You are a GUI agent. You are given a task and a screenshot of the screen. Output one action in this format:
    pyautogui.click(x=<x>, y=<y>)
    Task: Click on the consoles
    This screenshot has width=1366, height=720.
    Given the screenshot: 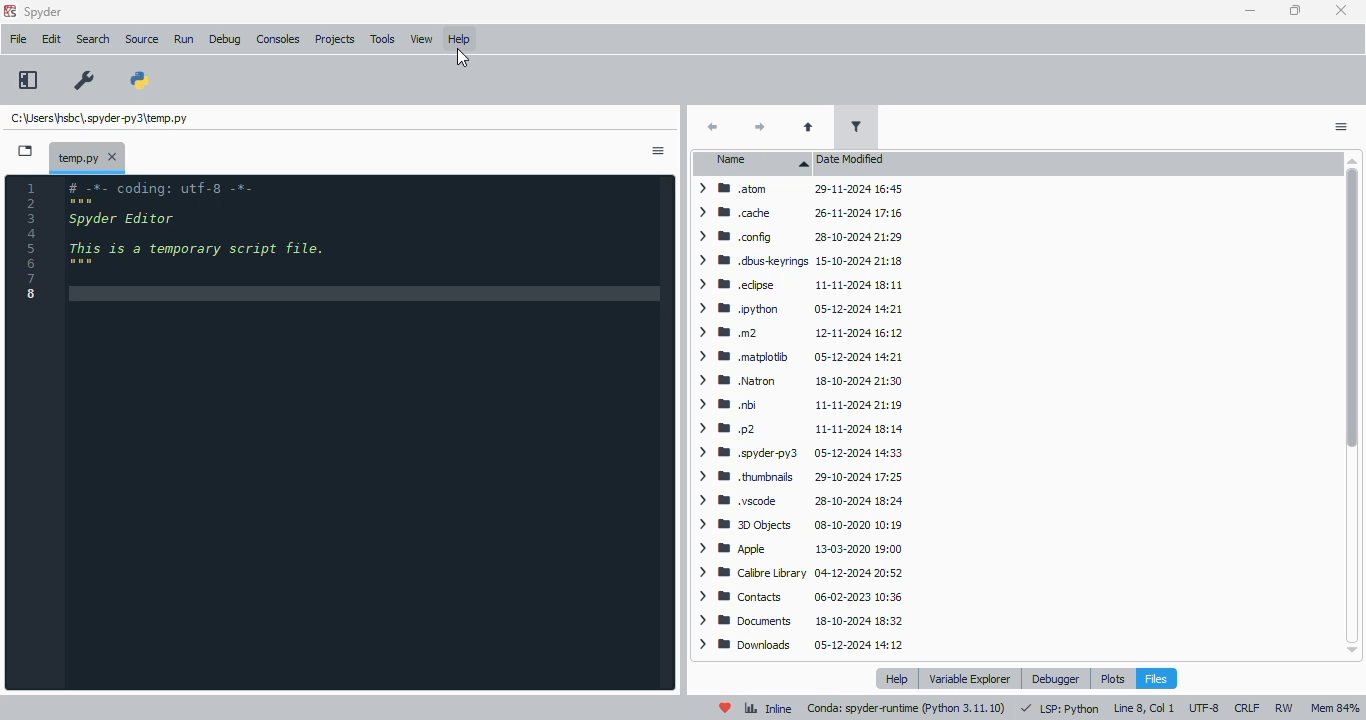 What is the action you would take?
    pyautogui.click(x=278, y=39)
    